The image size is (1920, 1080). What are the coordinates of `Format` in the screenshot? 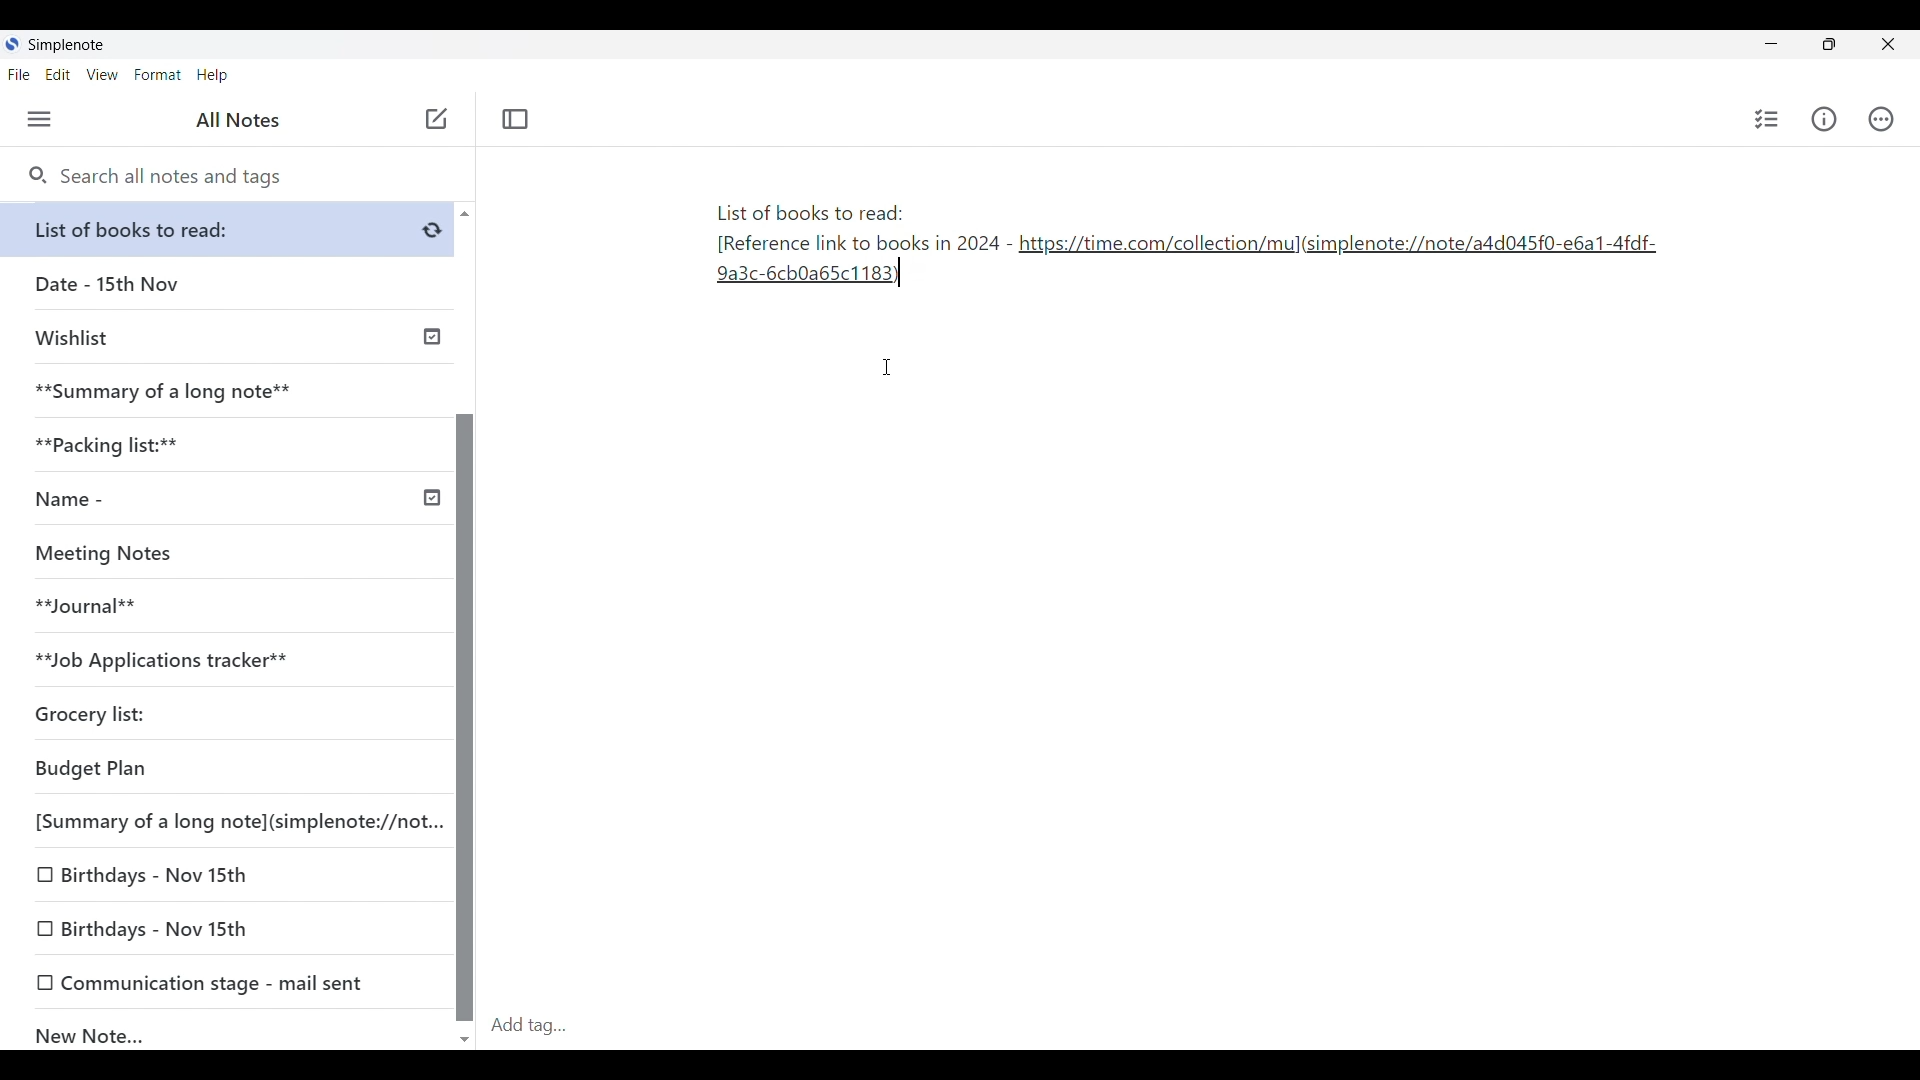 It's located at (158, 75).